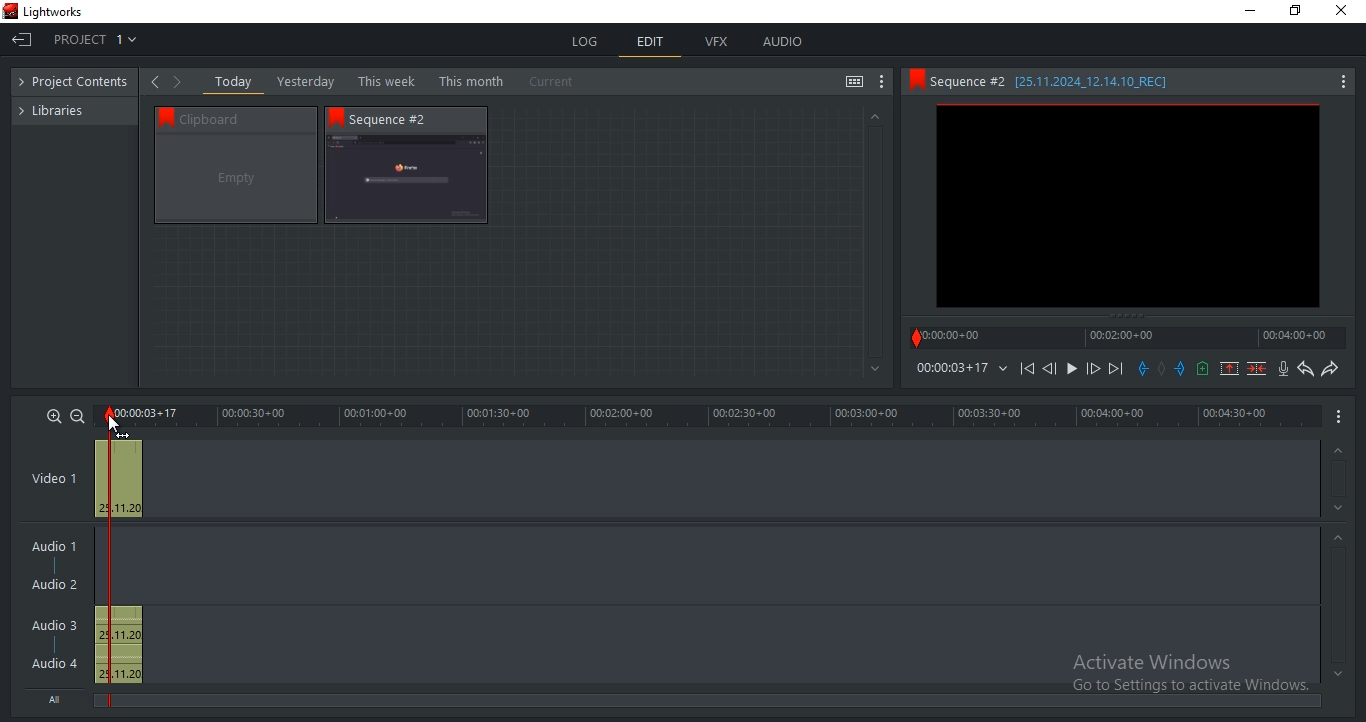 This screenshot has height=722, width=1366. Describe the element at coordinates (181, 82) in the screenshot. I see `Navigate right options` at that location.